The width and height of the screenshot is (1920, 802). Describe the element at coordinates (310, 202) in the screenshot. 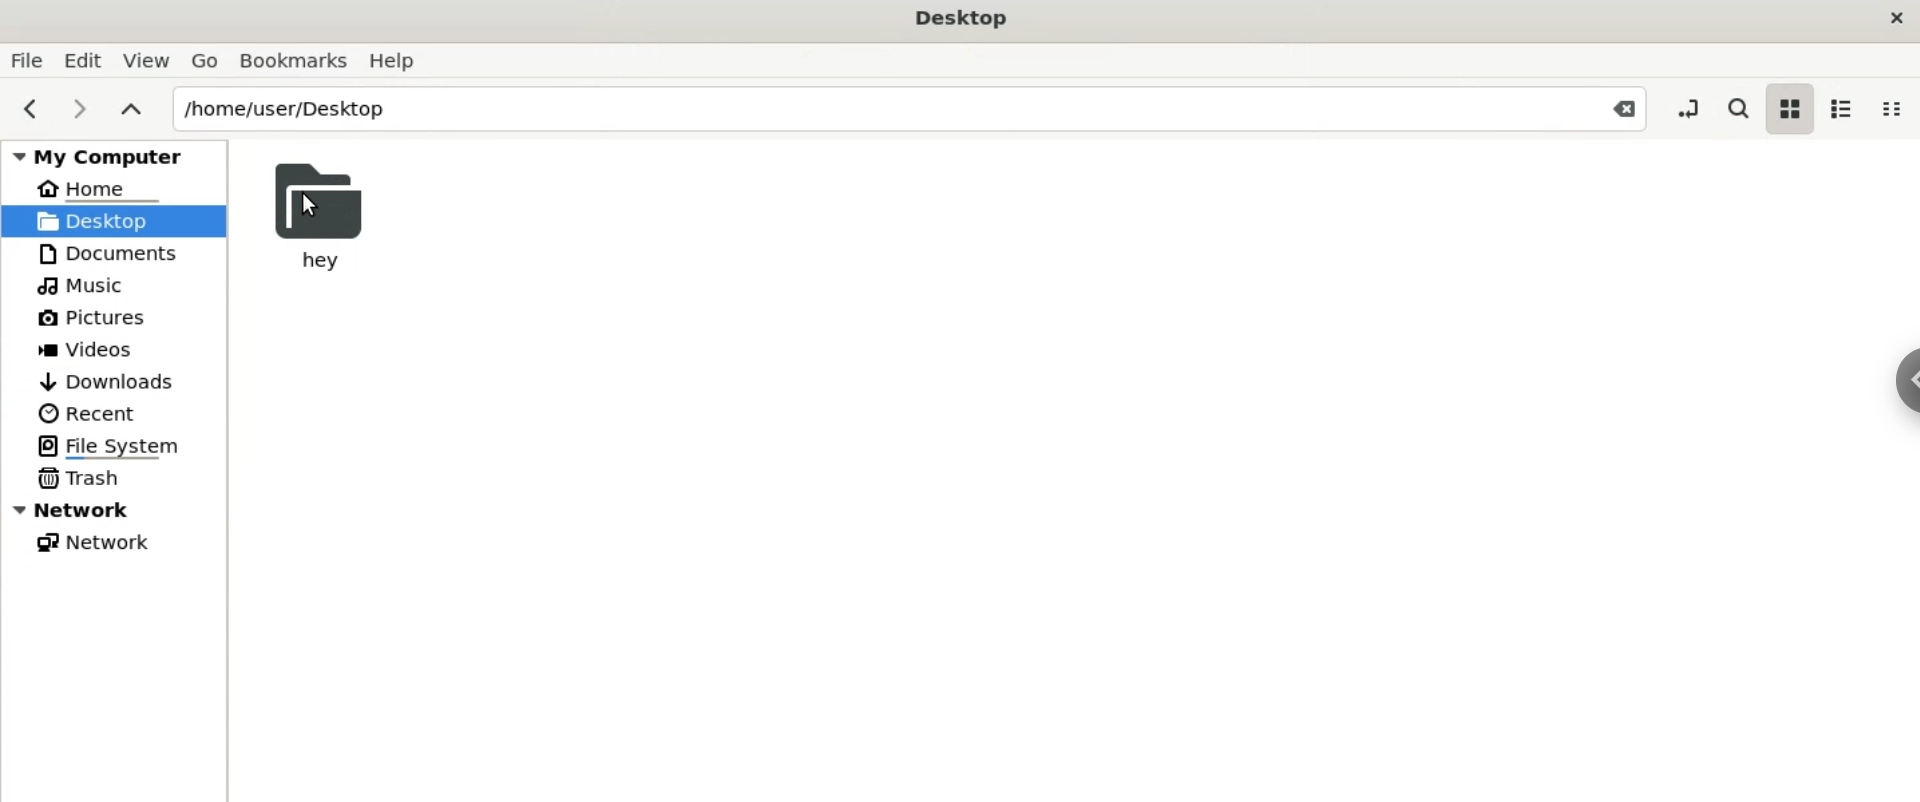

I see `cursor` at that location.